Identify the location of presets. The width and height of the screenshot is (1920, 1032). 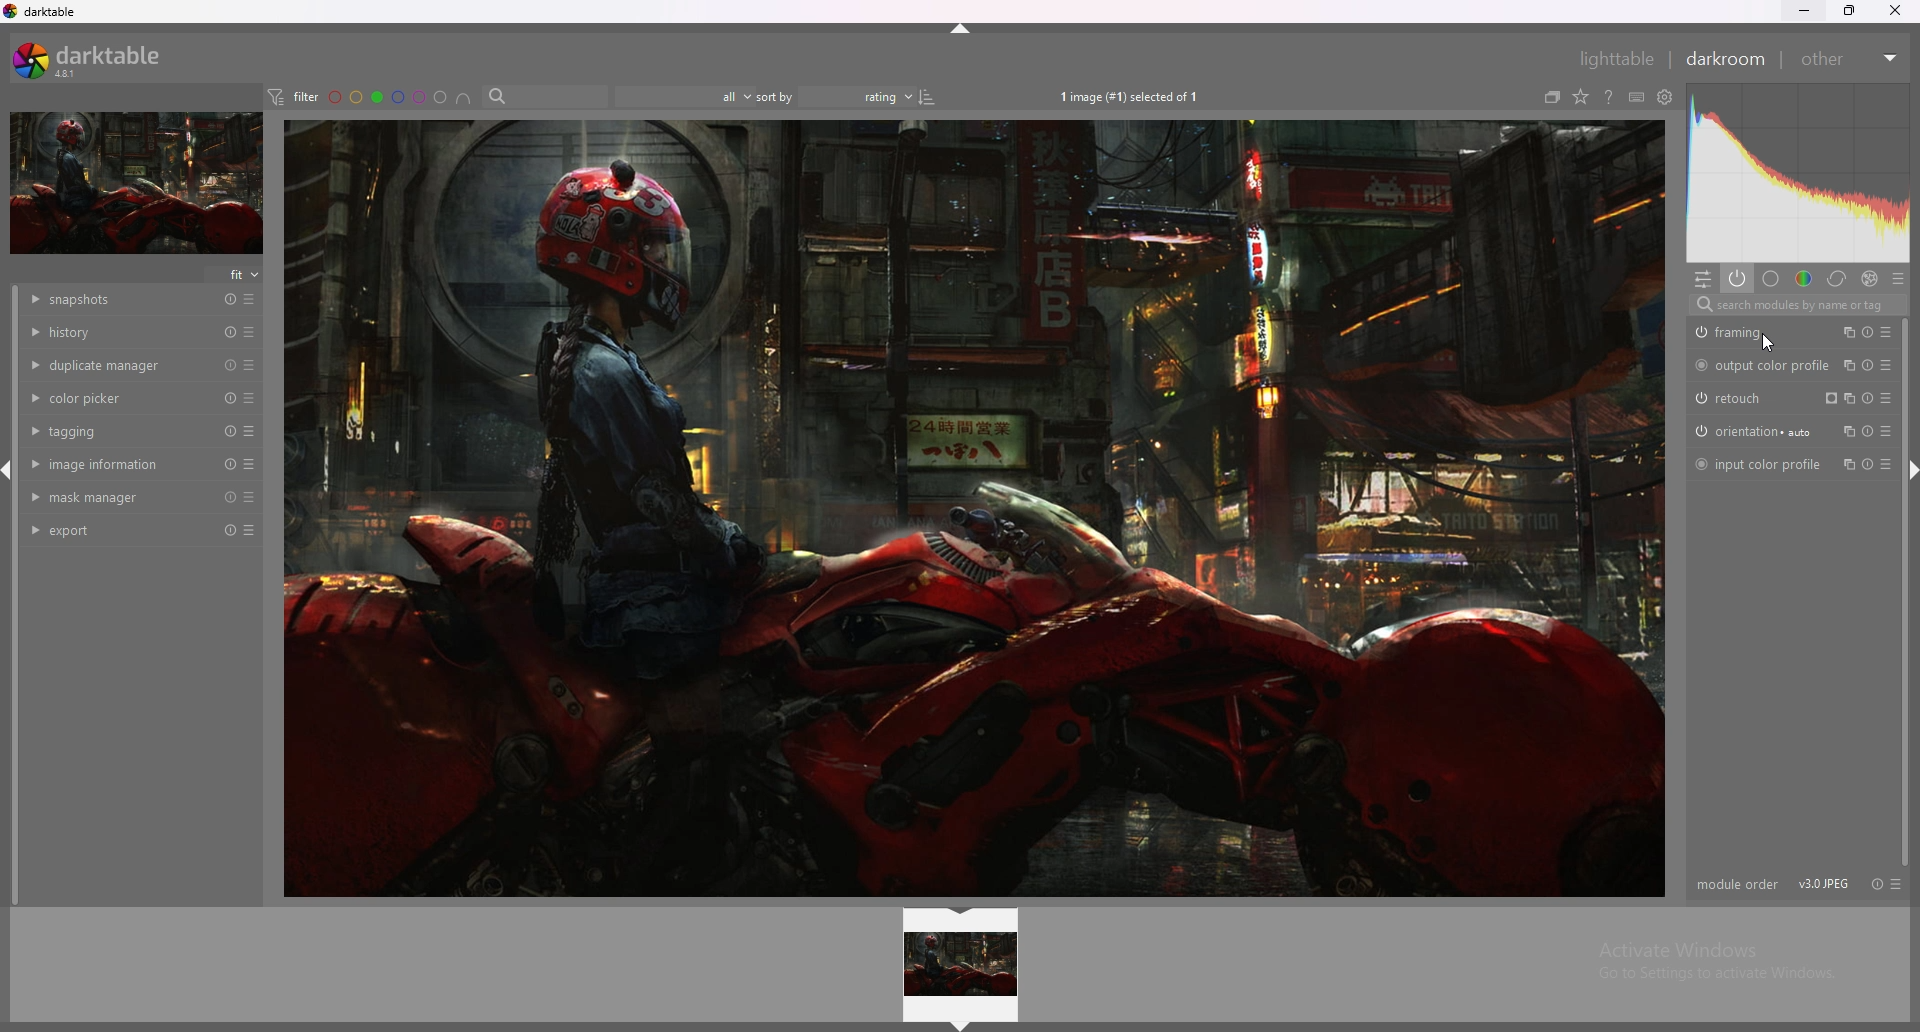
(250, 496).